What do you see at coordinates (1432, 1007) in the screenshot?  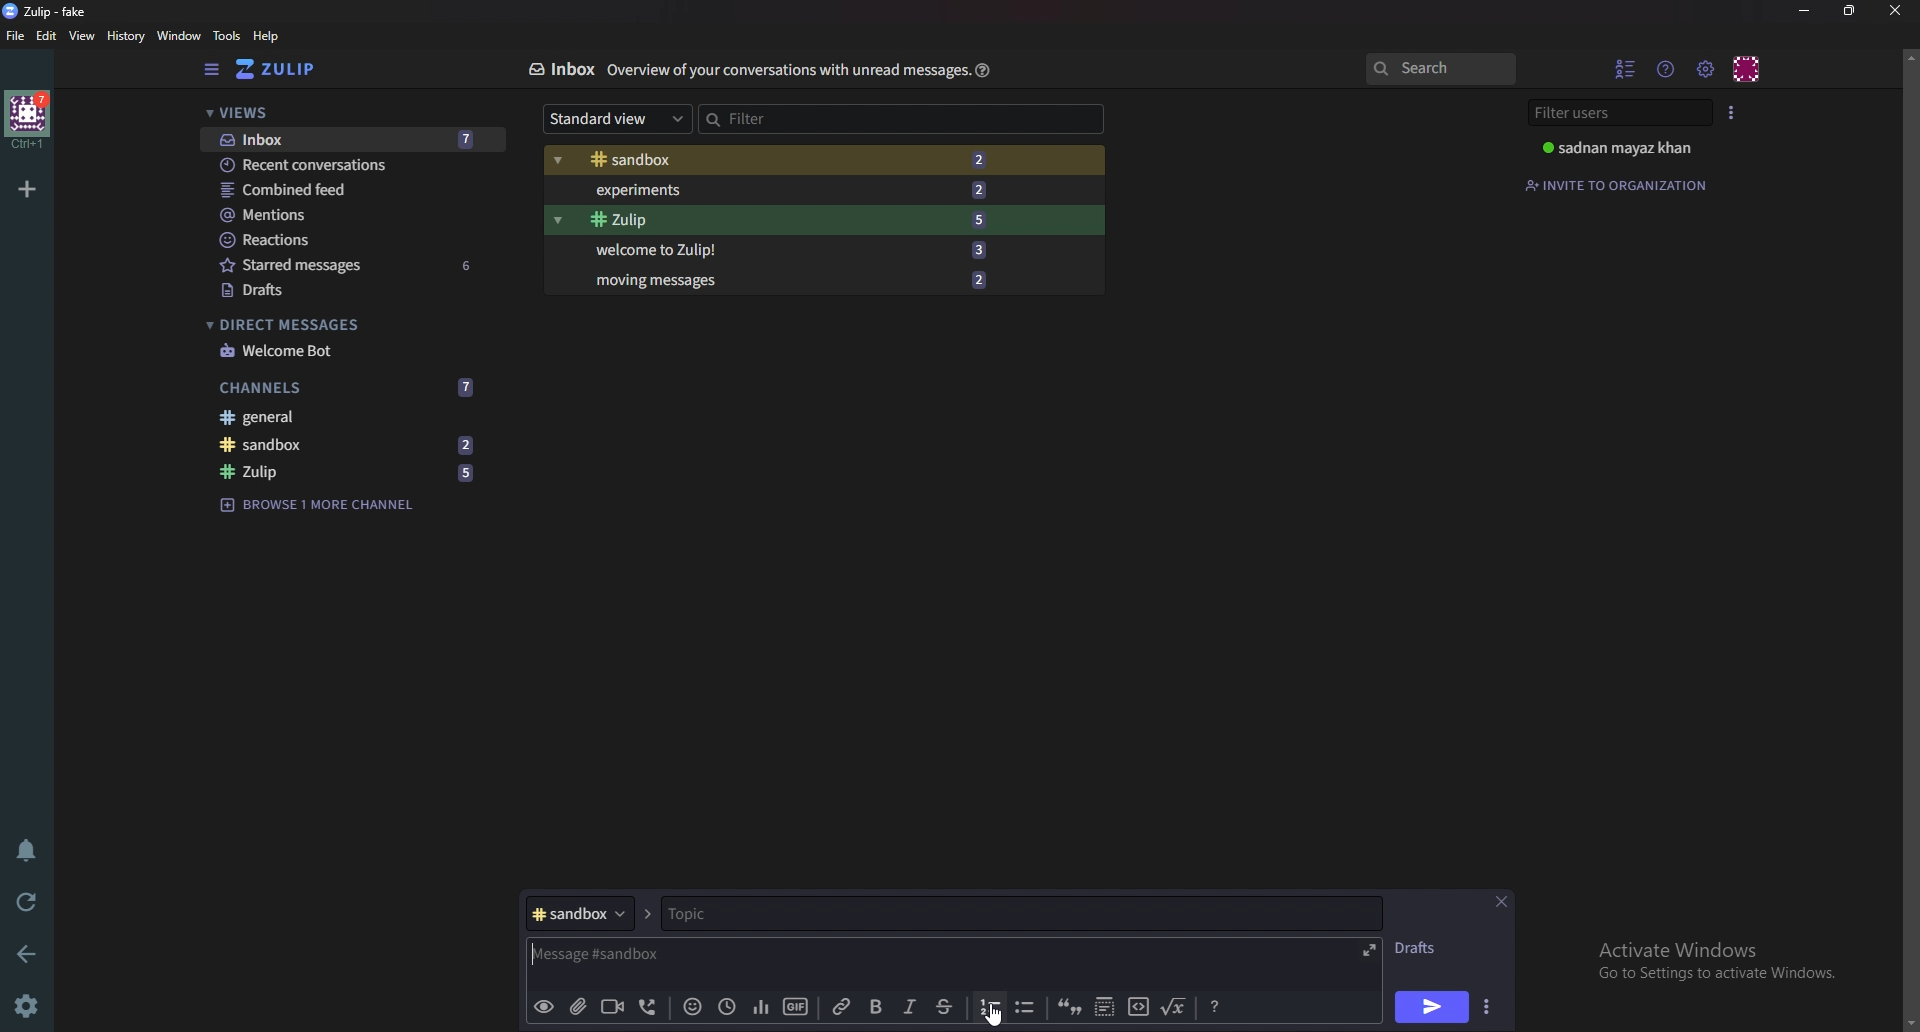 I see `Send` at bounding box center [1432, 1007].